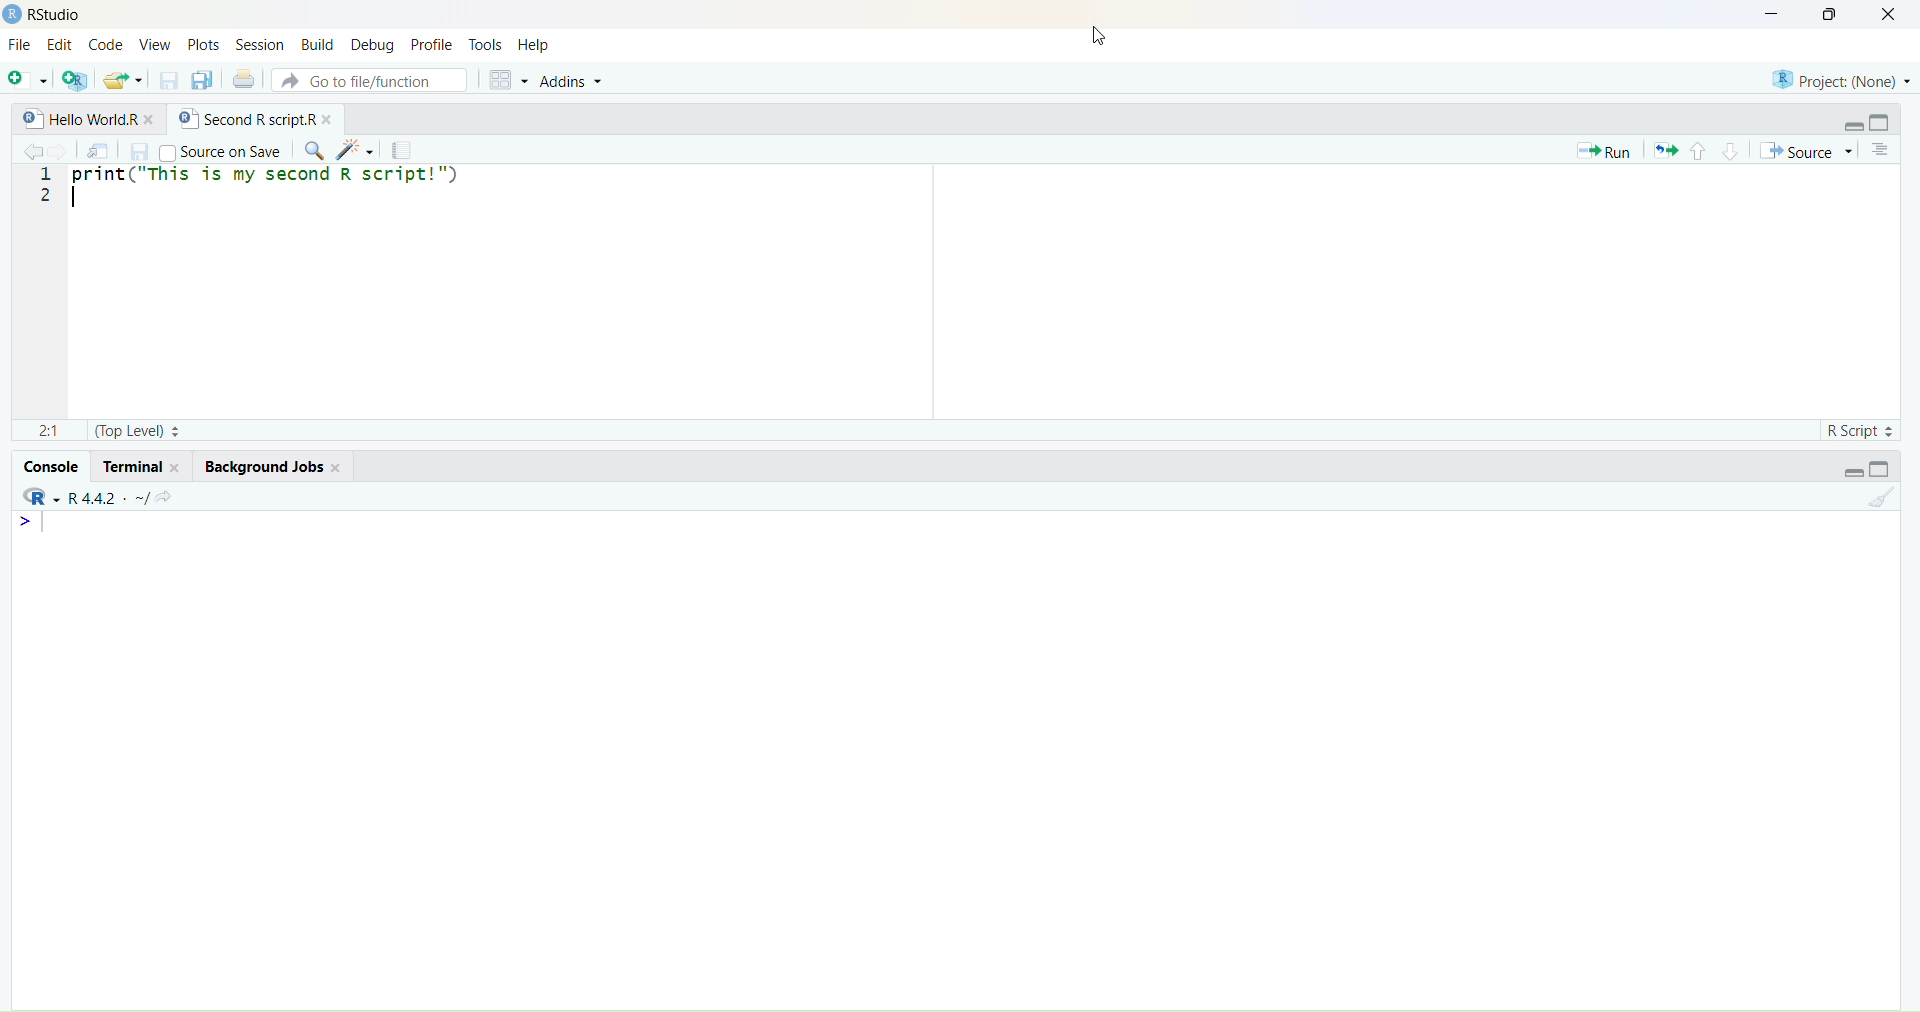  Describe the element at coordinates (373, 47) in the screenshot. I see `Debug` at that location.